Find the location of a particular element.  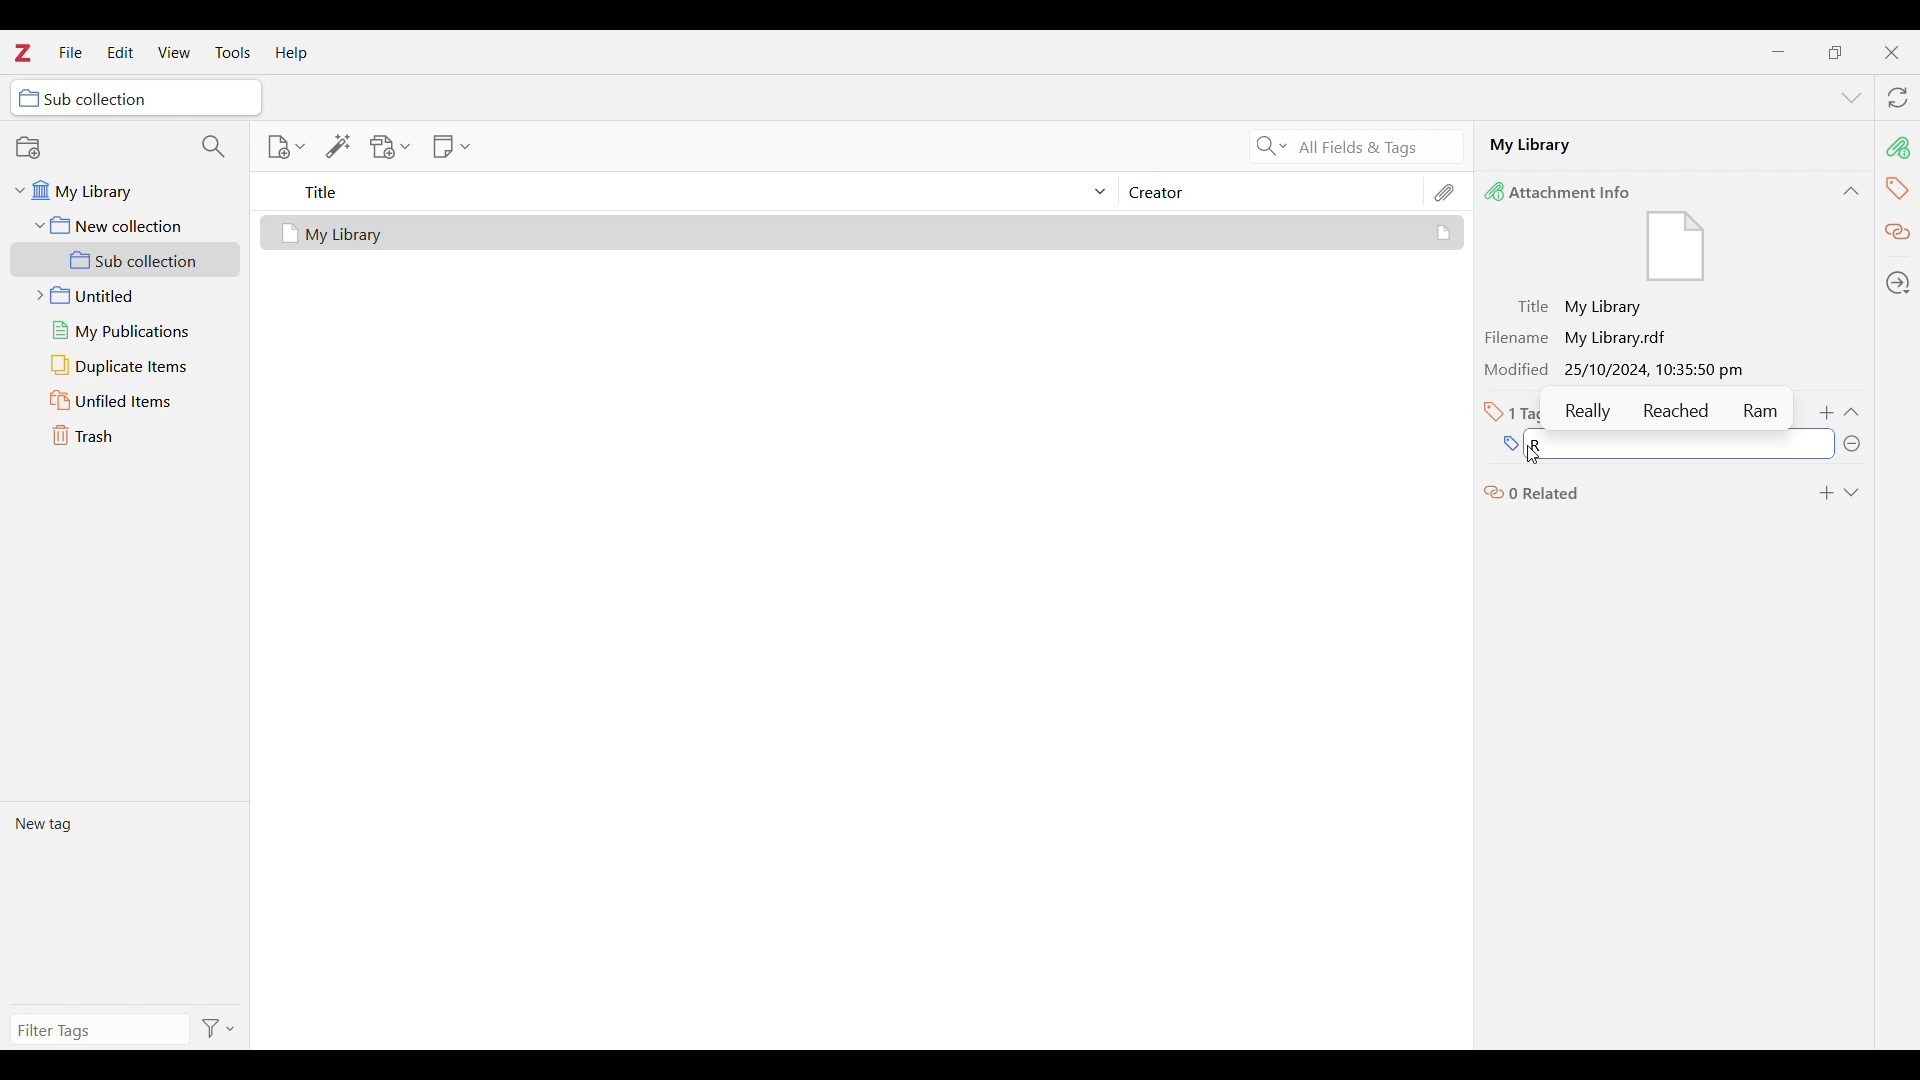

Untitled folder is located at coordinates (121, 293).